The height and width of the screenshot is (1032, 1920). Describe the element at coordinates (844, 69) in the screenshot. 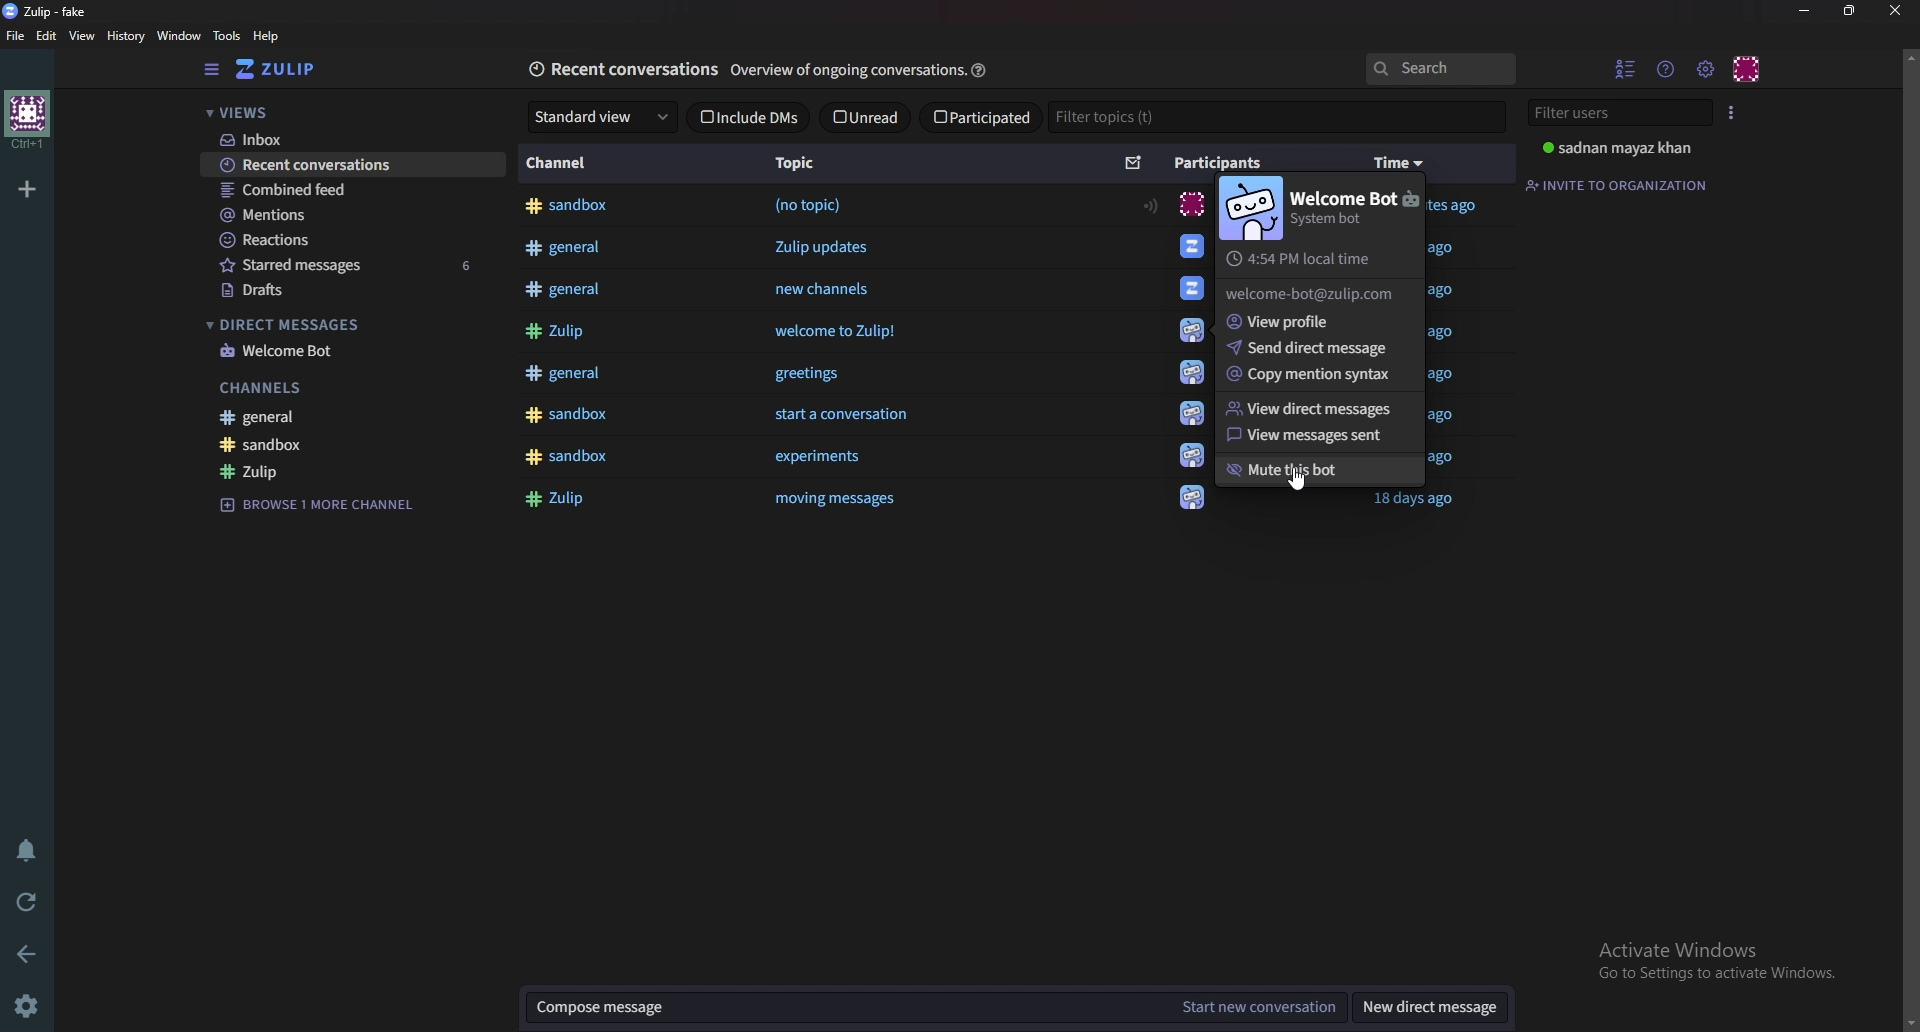

I see `Overview of ongoing conversation:` at that location.